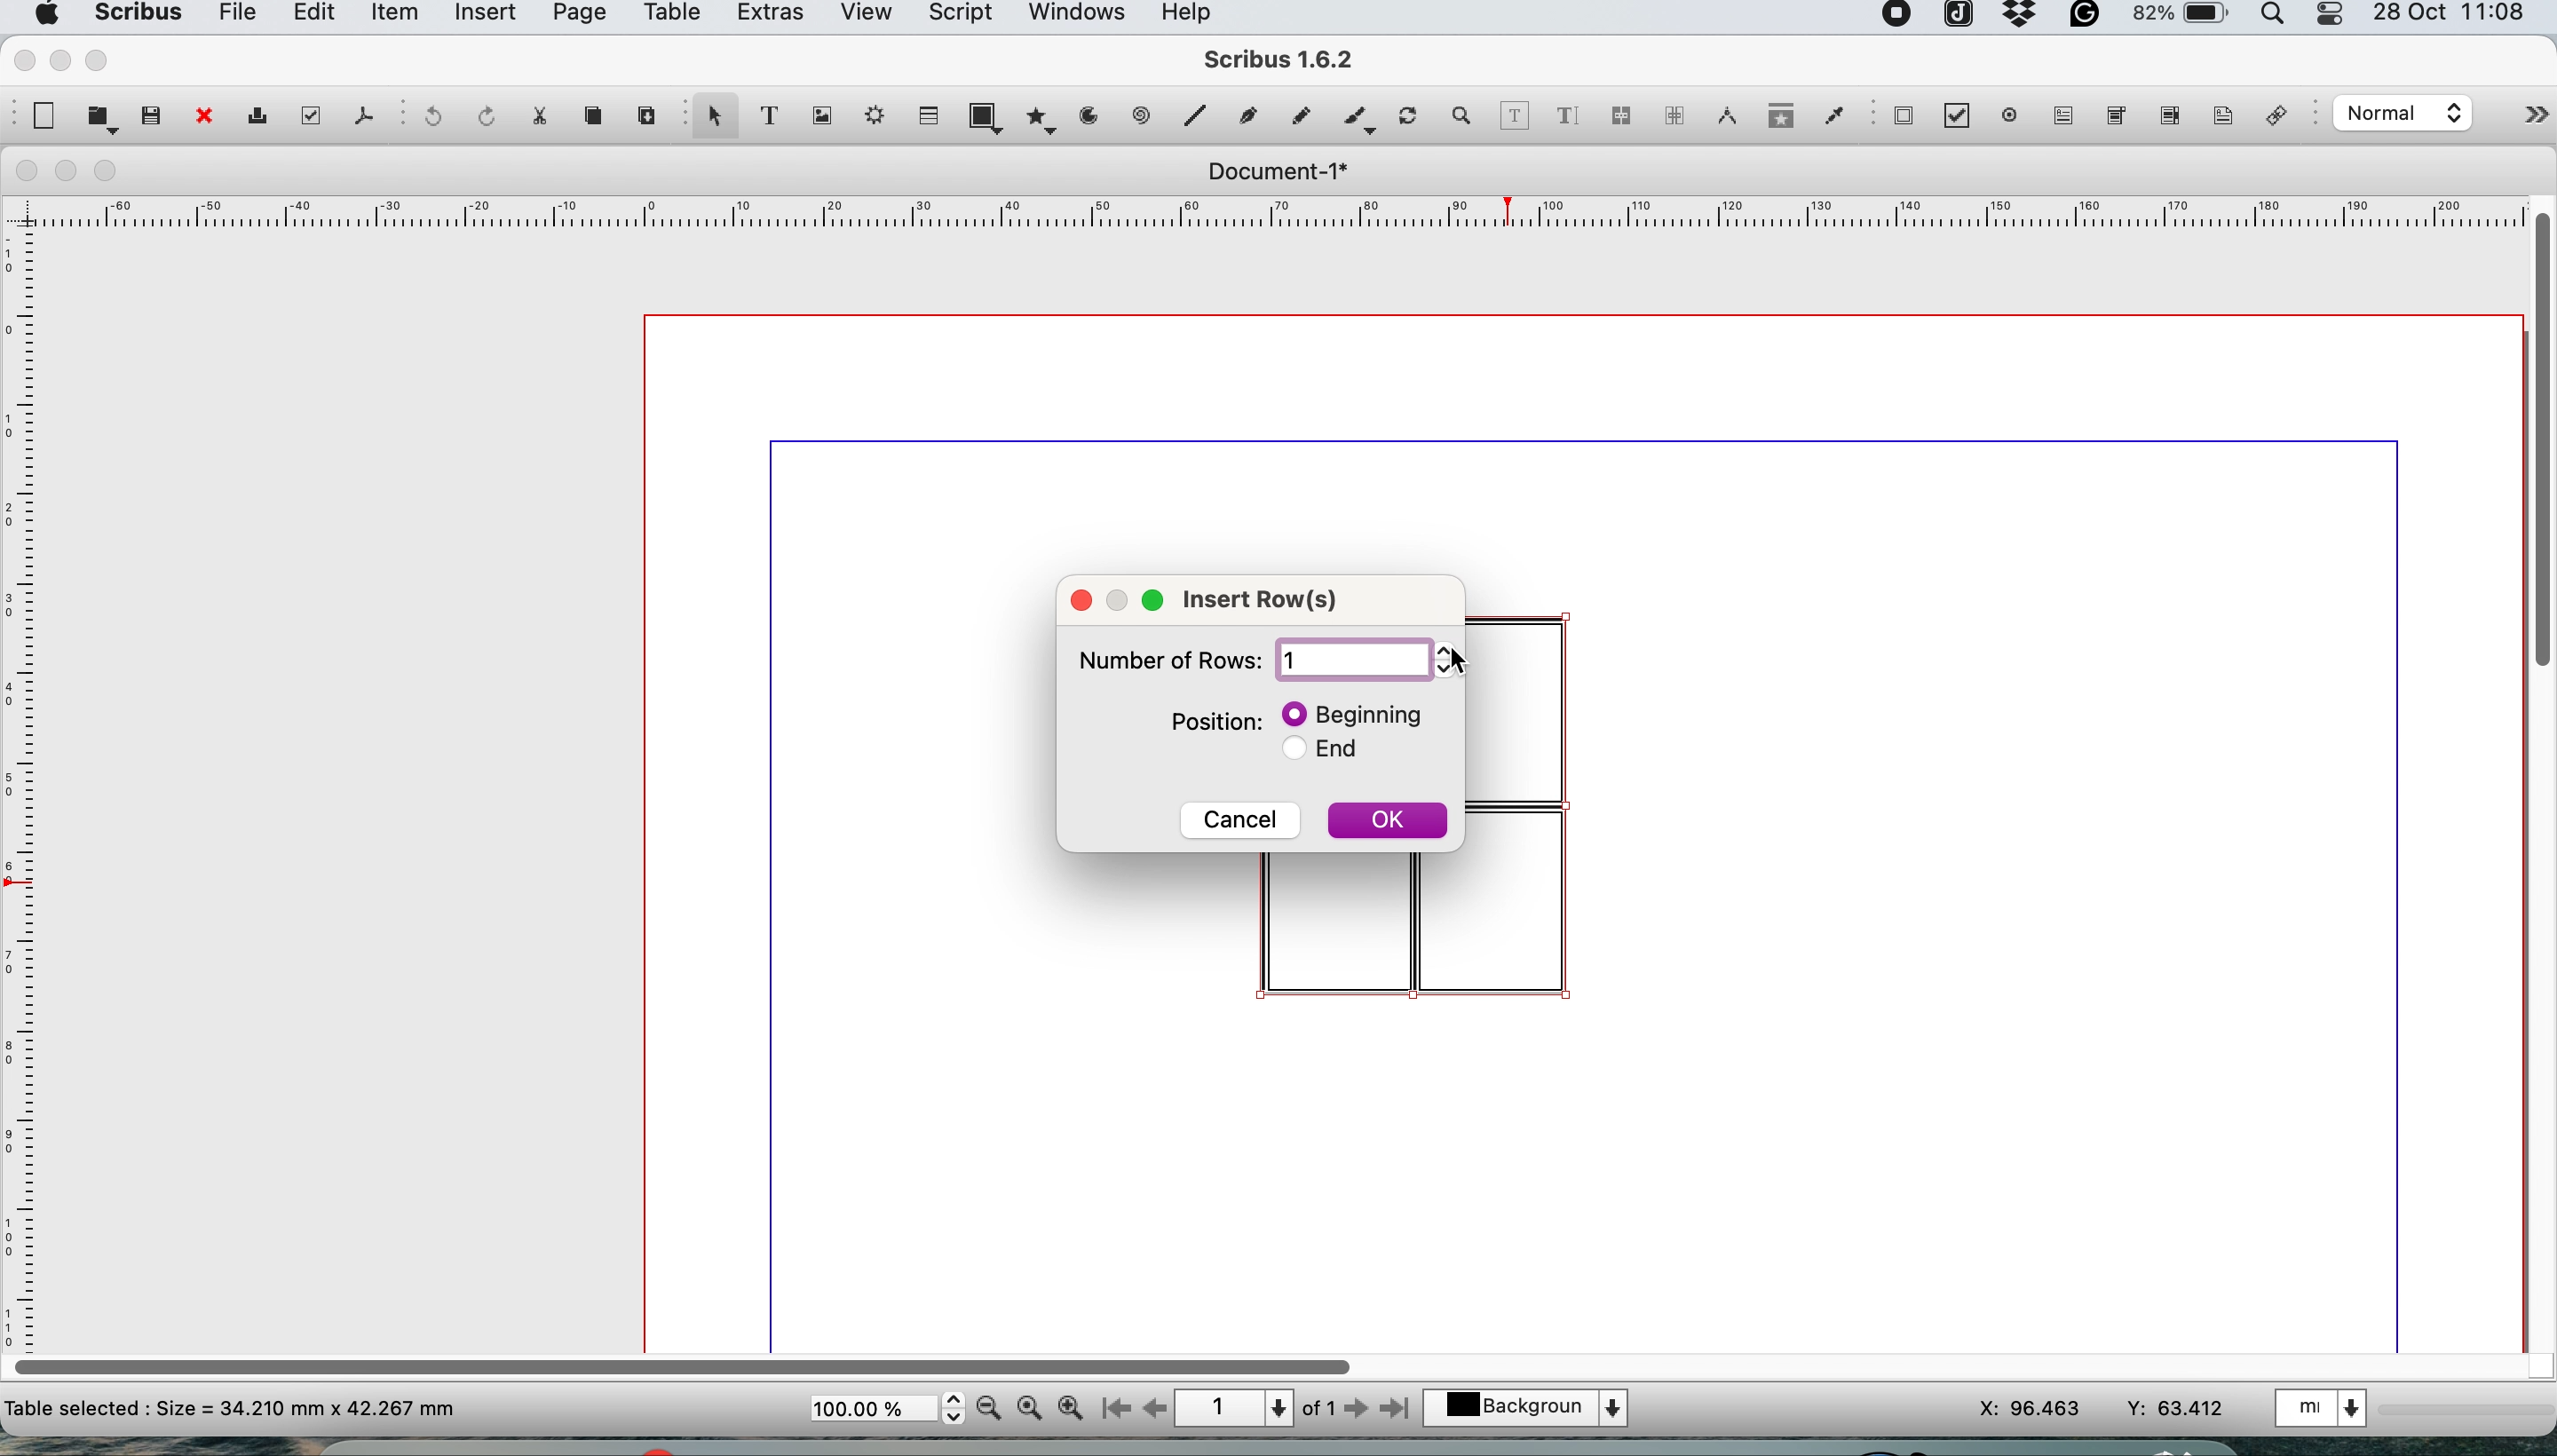  Describe the element at coordinates (1164, 666) in the screenshot. I see `Number of rows ` at that location.